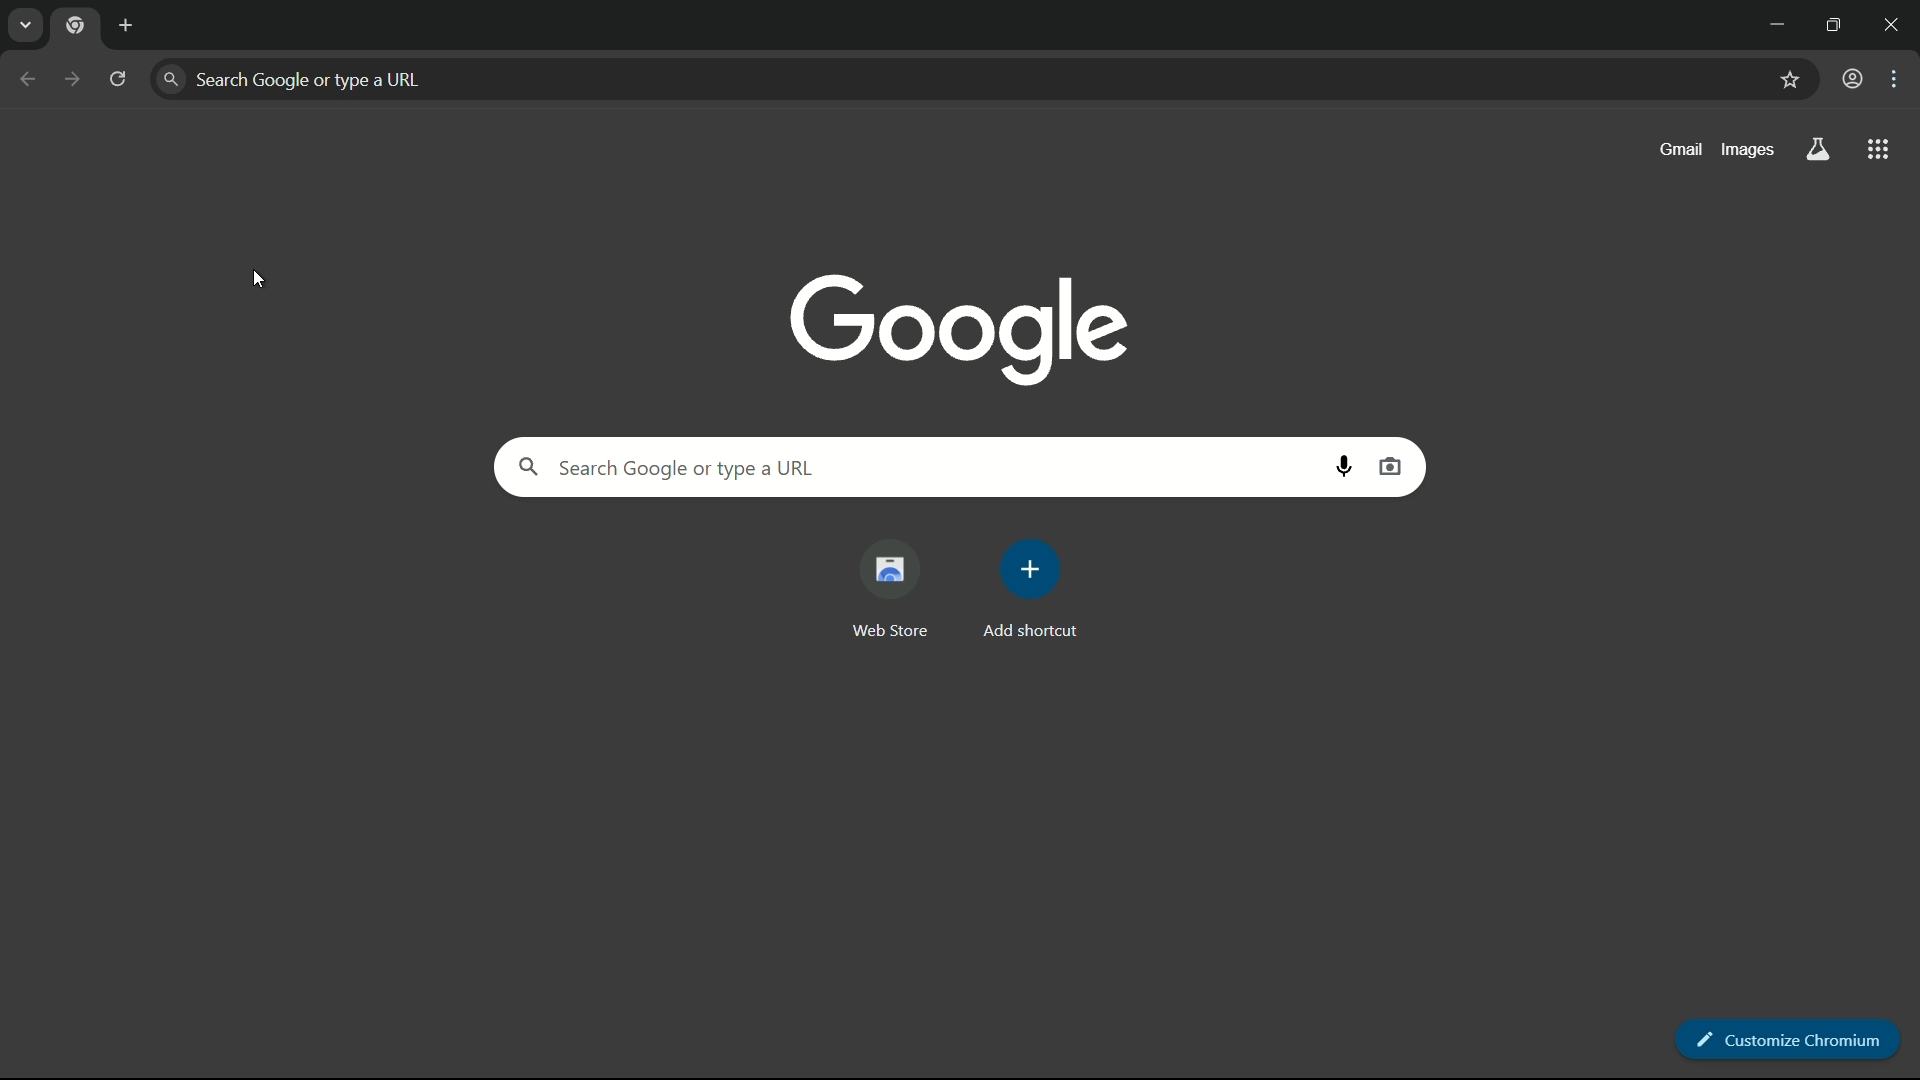 This screenshot has height=1080, width=1920. I want to click on go back, so click(26, 78).